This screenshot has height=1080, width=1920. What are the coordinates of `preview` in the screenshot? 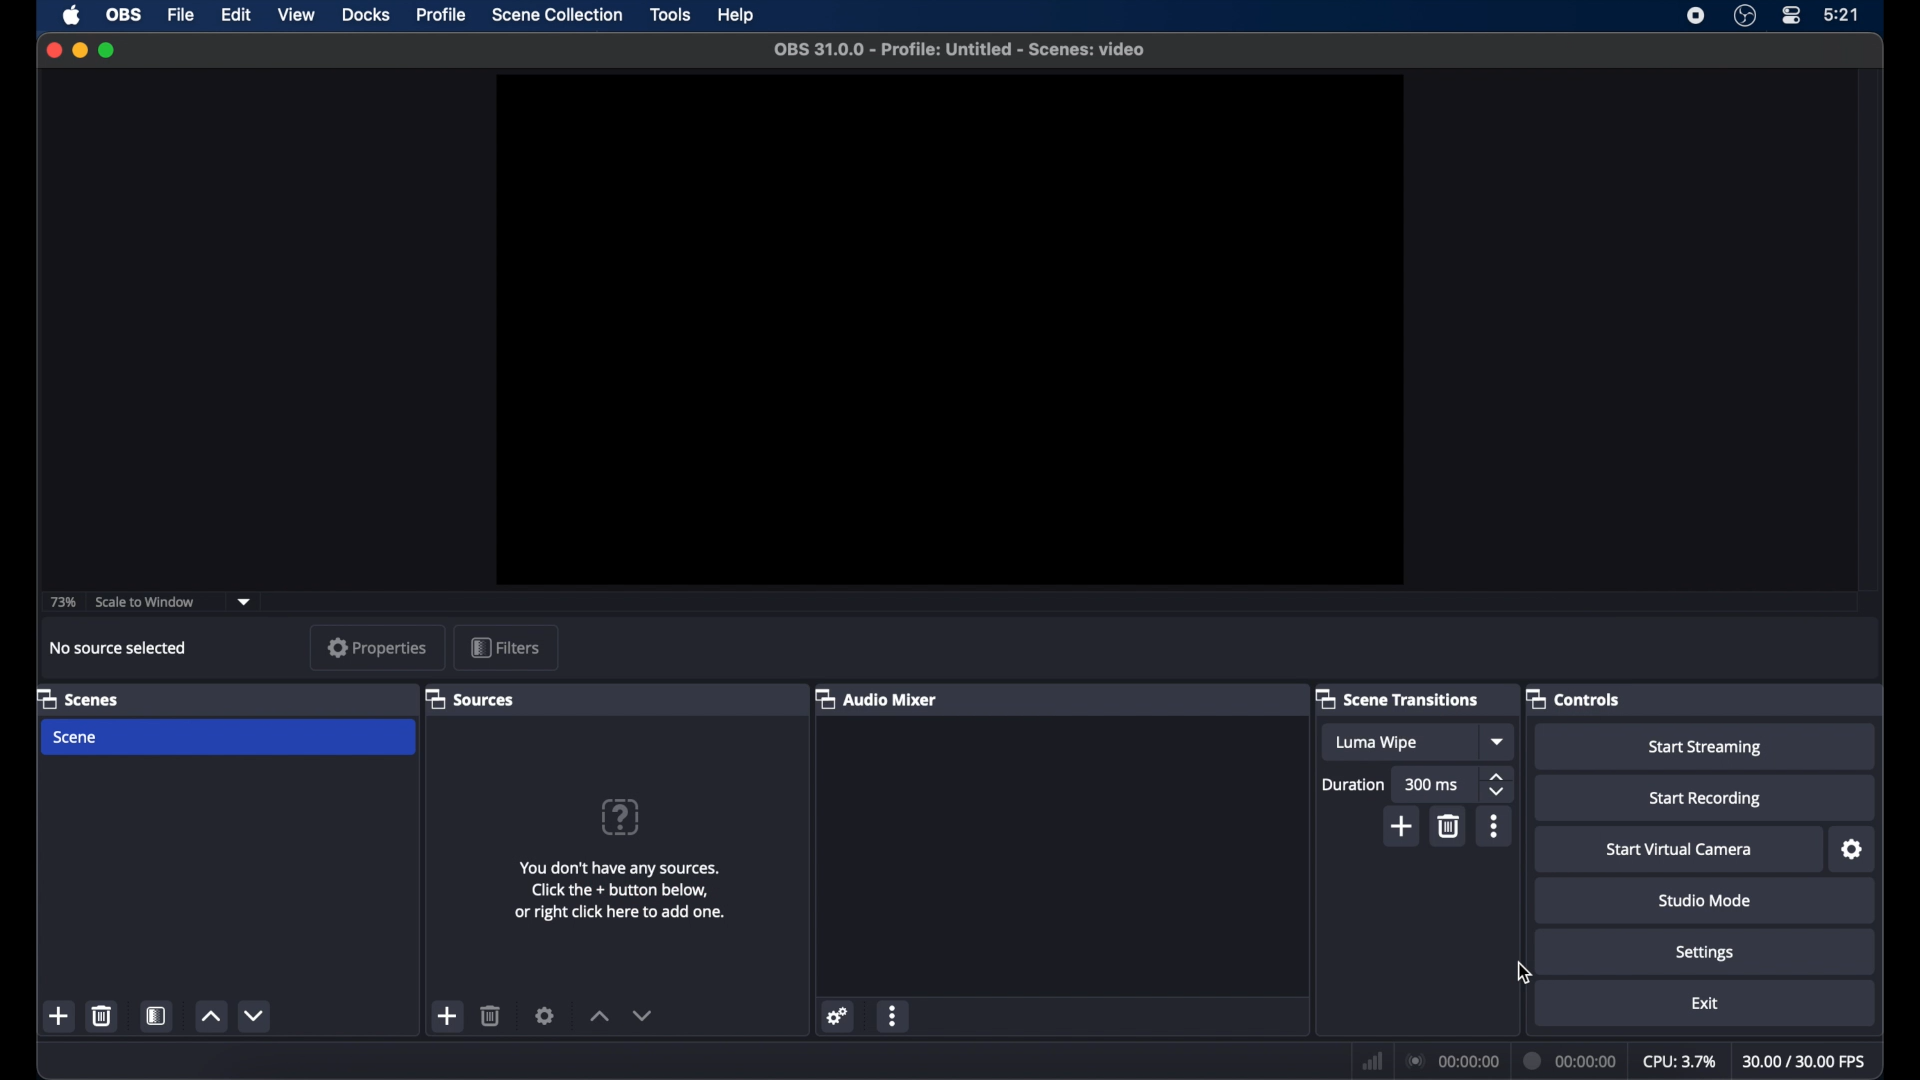 It's located at (950, 330).